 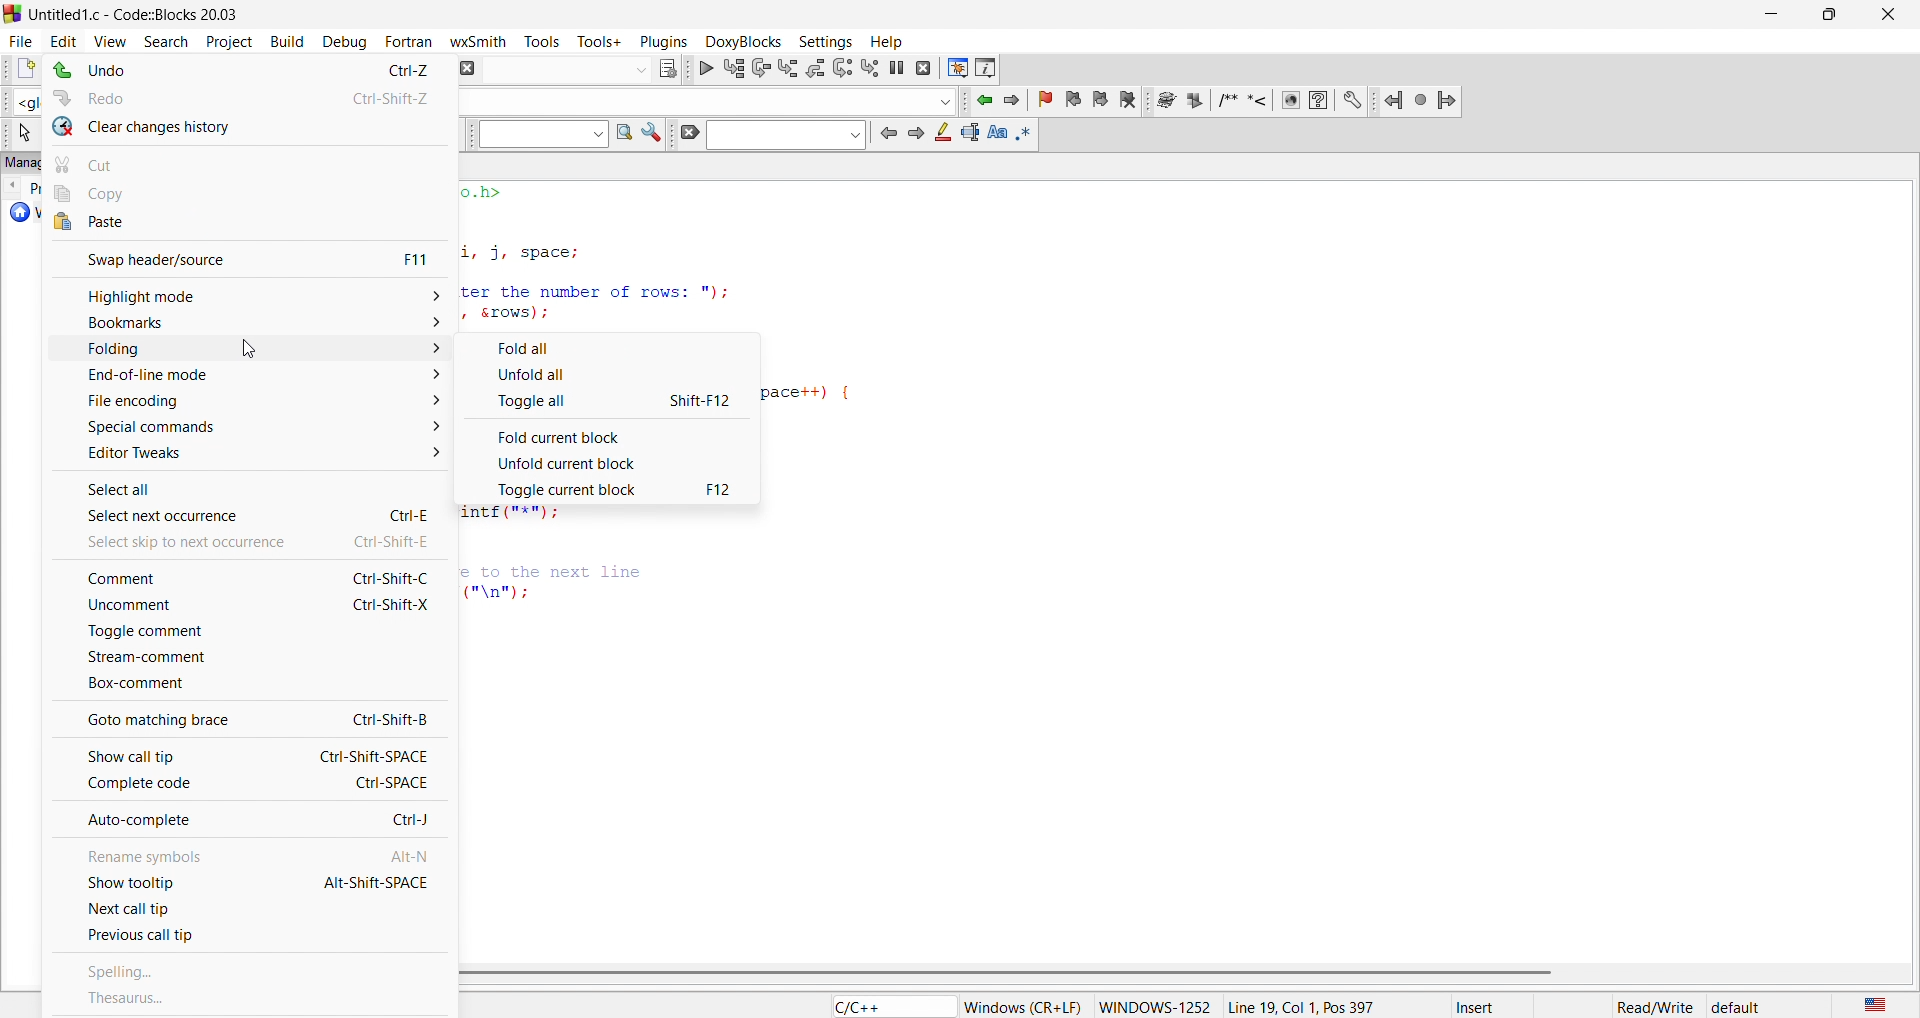 I want to click on new file, so click(x=18, y=70).